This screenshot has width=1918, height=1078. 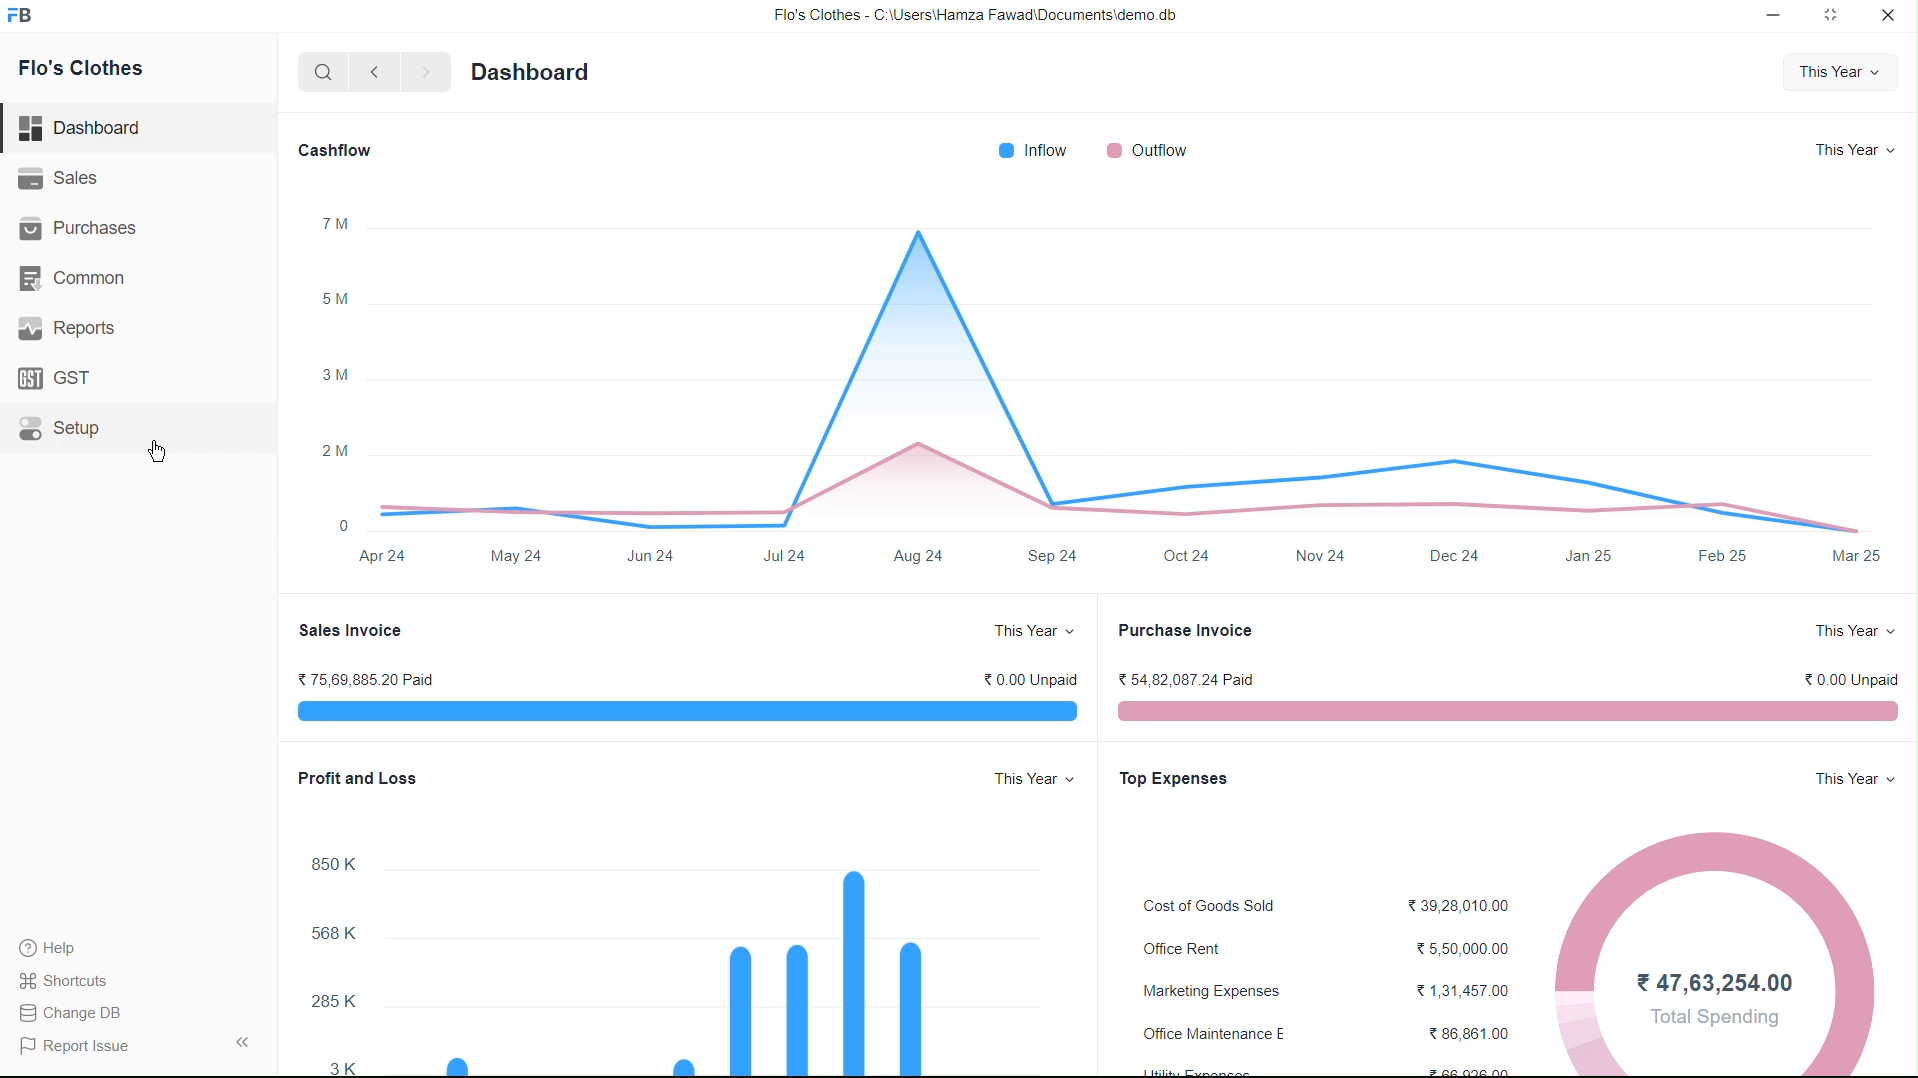 What do you see at coordinates (1717, 981) in the screenshot?
I see `47,63,254.00` at bounding box center [1717, 981].